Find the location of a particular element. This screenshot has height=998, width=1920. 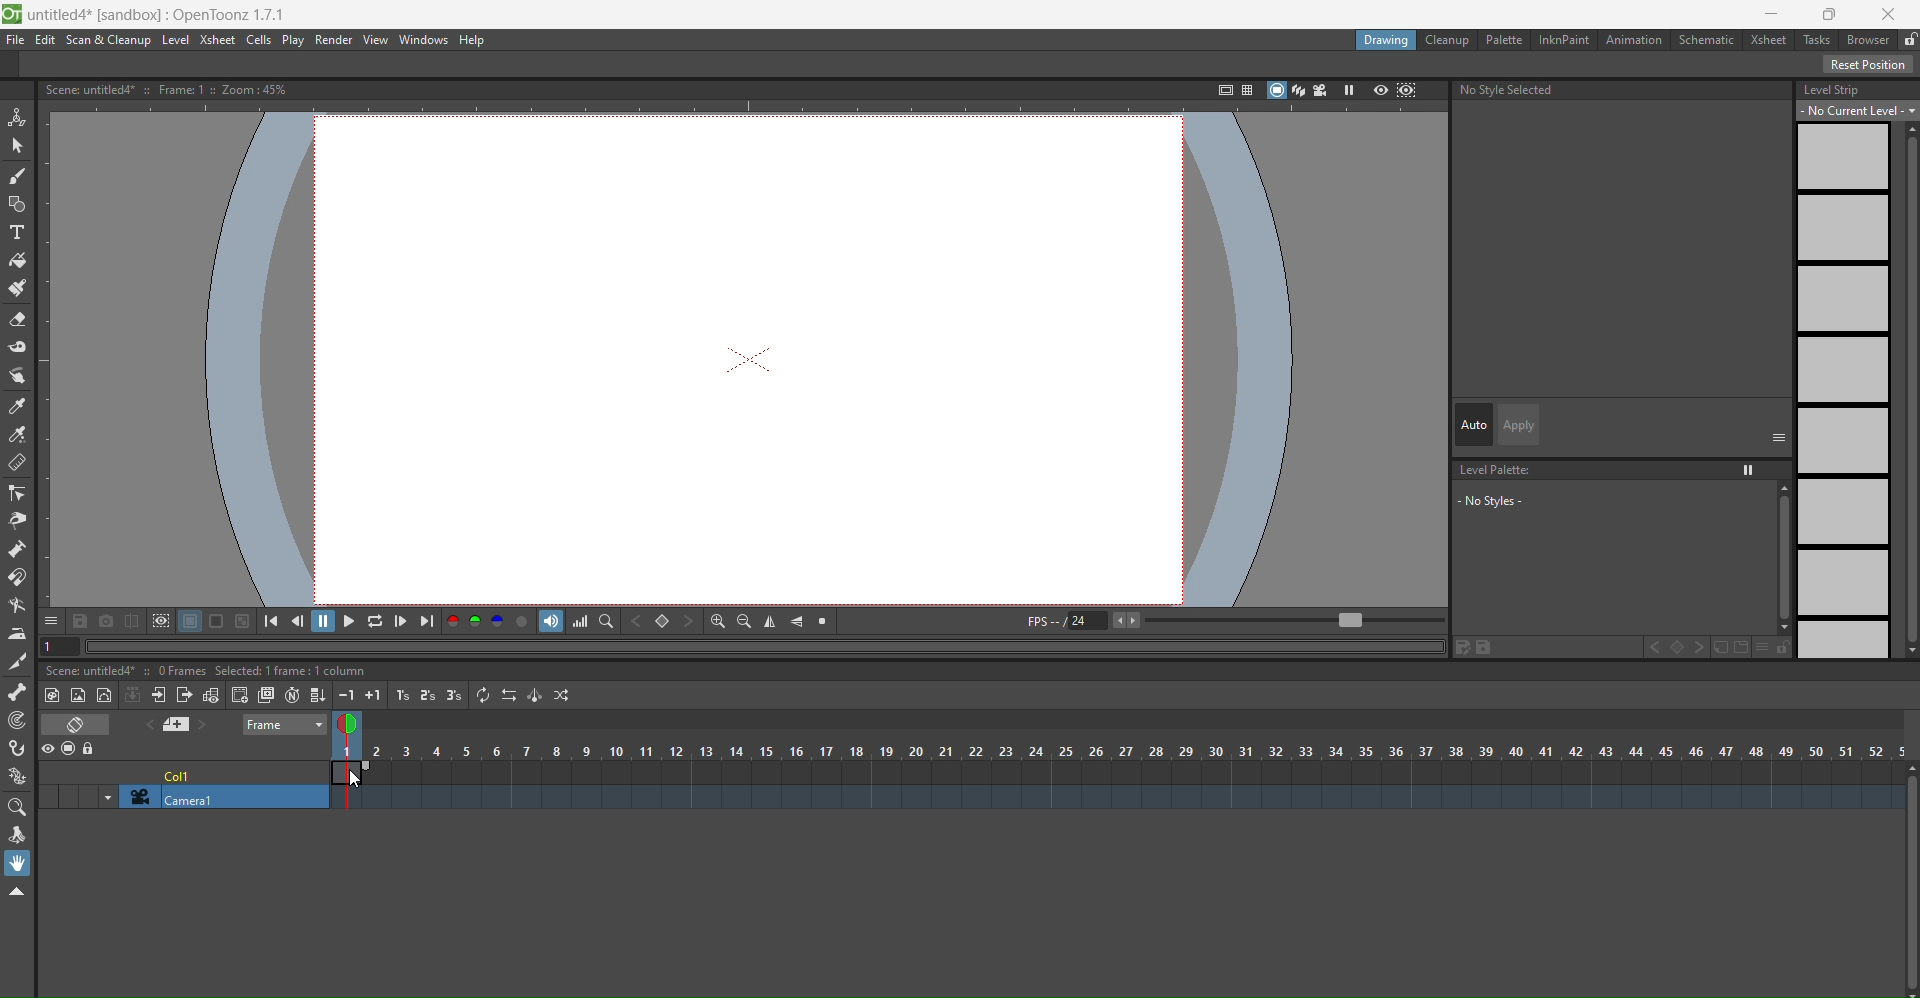

duplicate drawing is located at coordinates (265, 696).